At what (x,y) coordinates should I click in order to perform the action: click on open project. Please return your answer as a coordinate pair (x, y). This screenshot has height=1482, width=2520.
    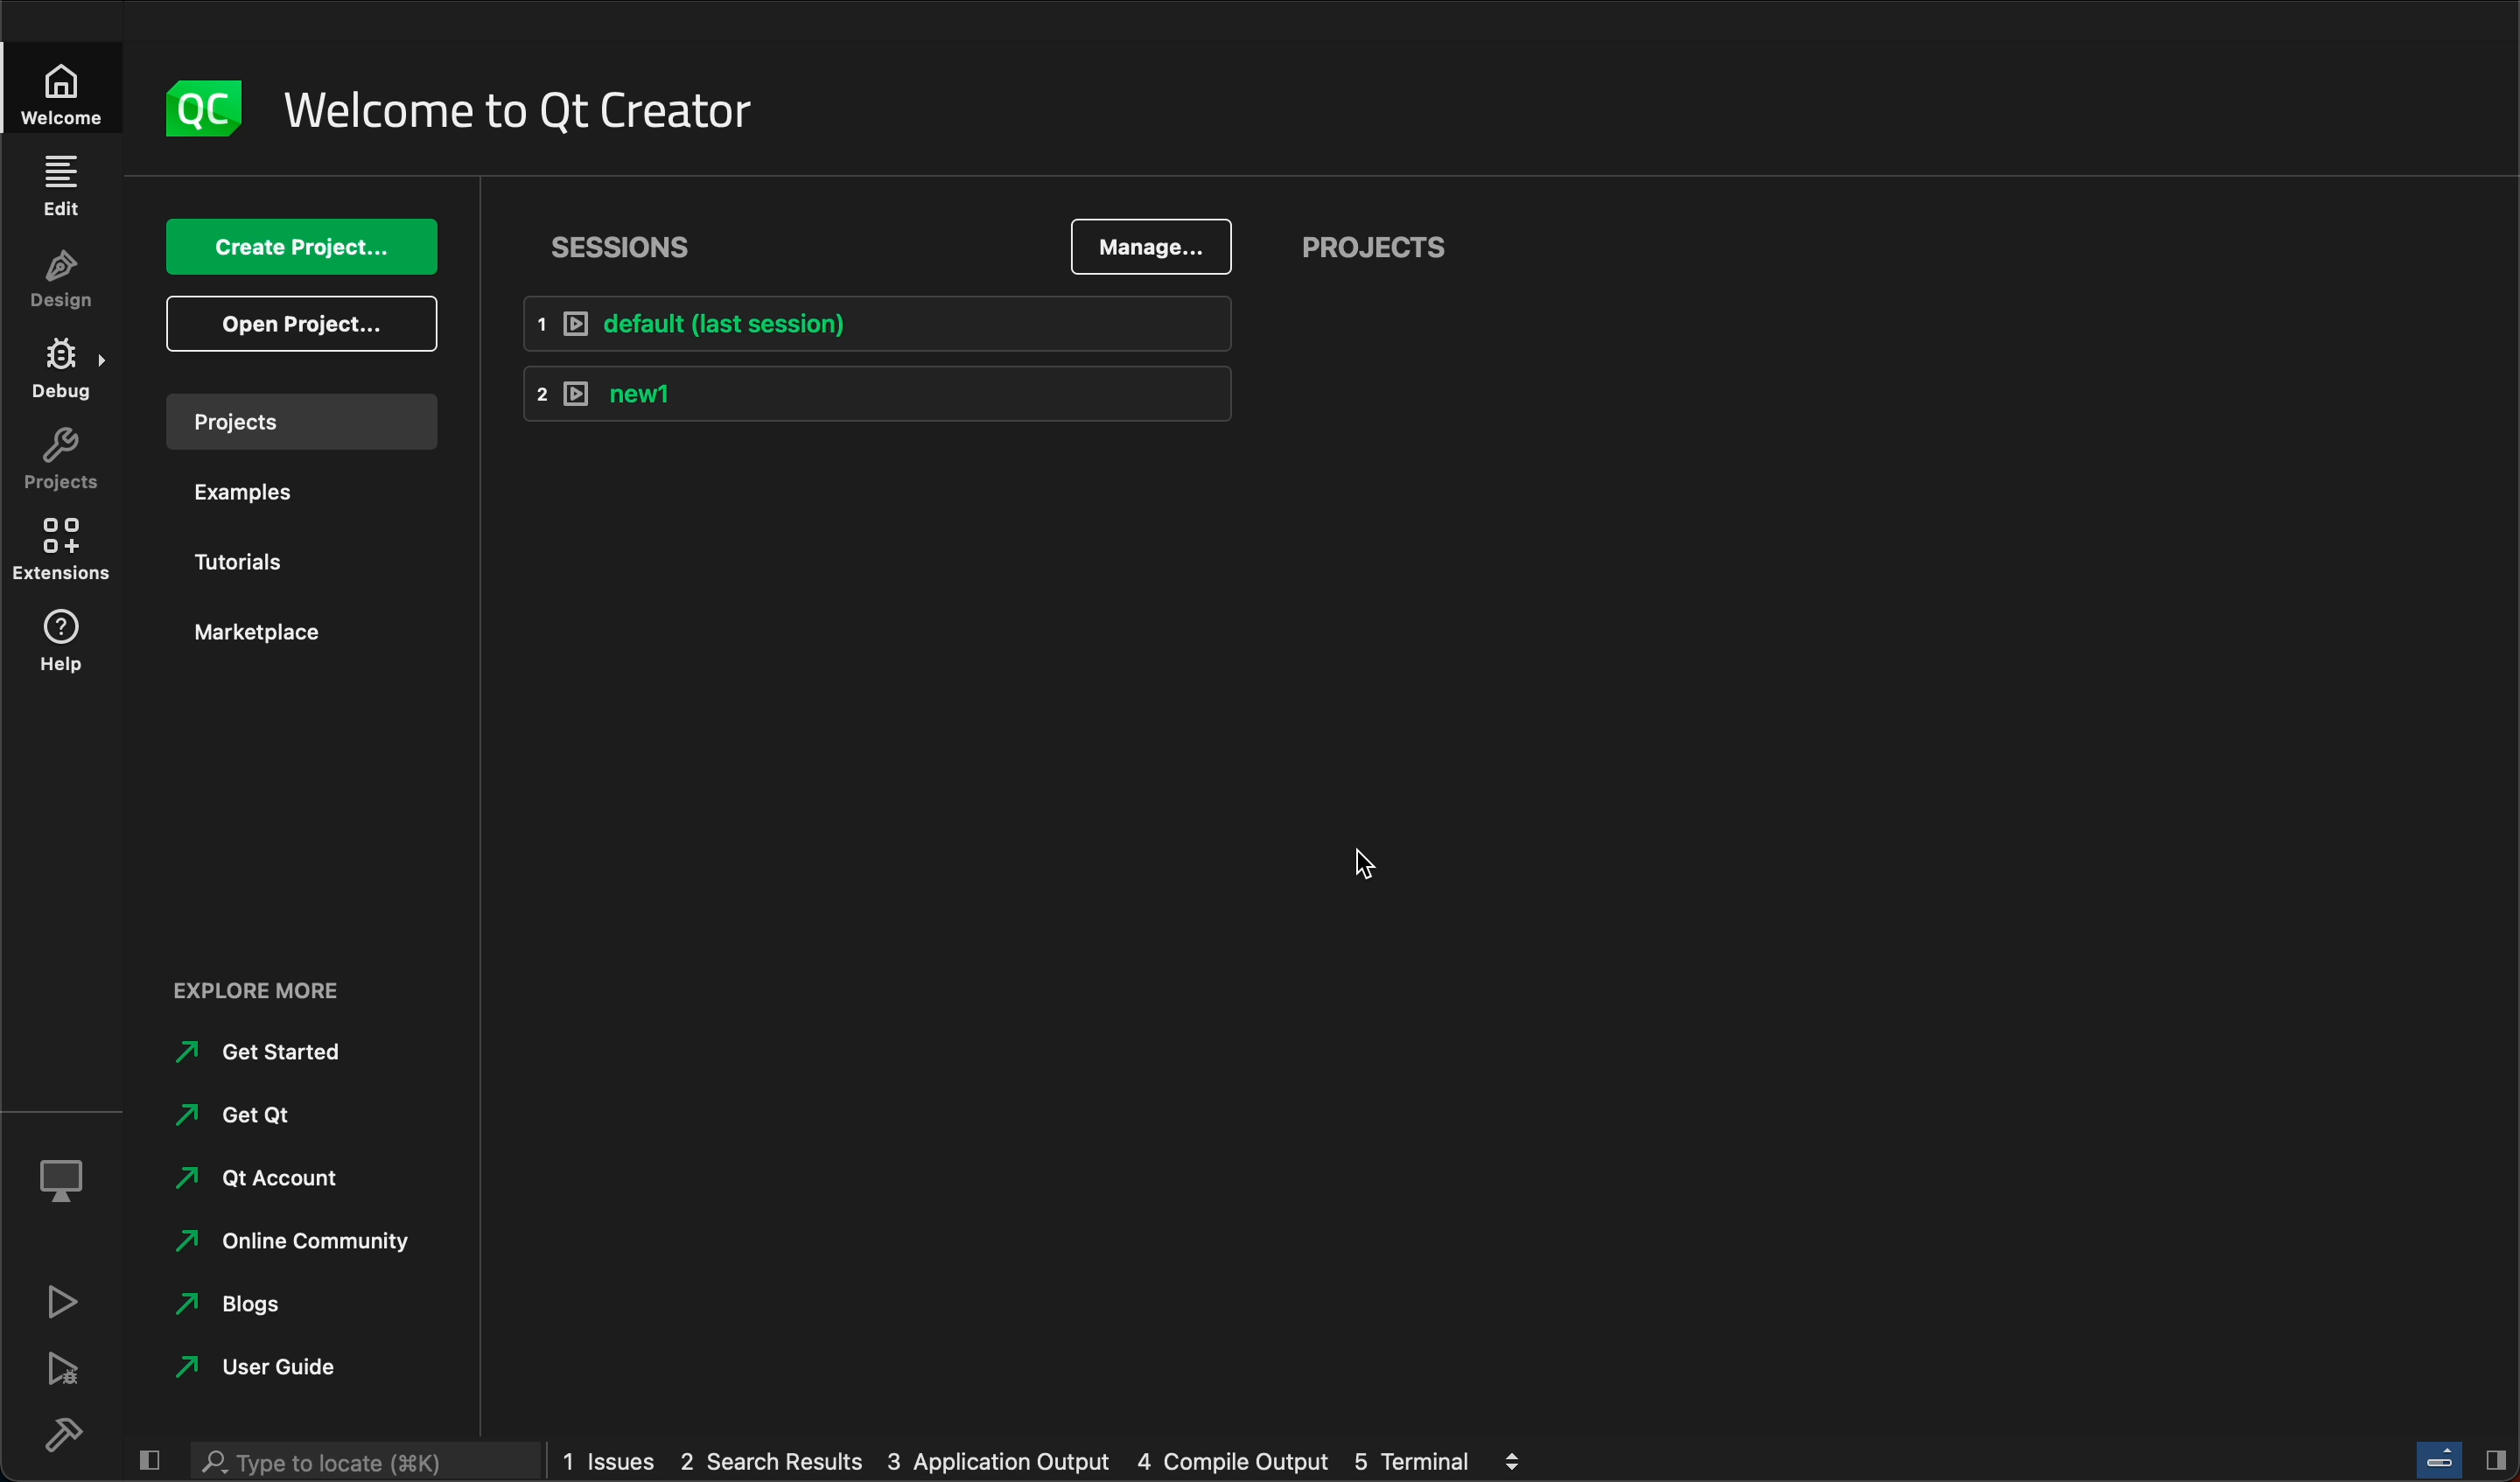
    Looking at the image, I should click on (306, 323).